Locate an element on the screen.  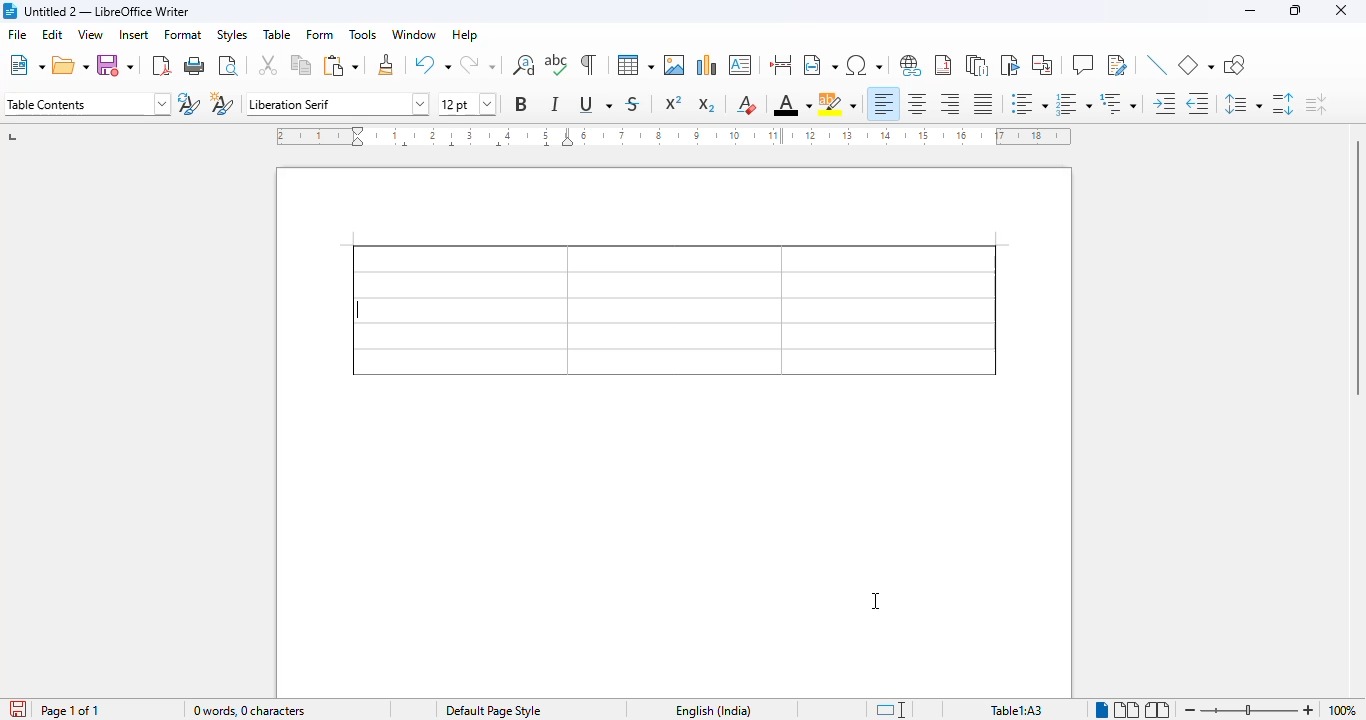
show track changes functions is located at coordinates (1118, 65).